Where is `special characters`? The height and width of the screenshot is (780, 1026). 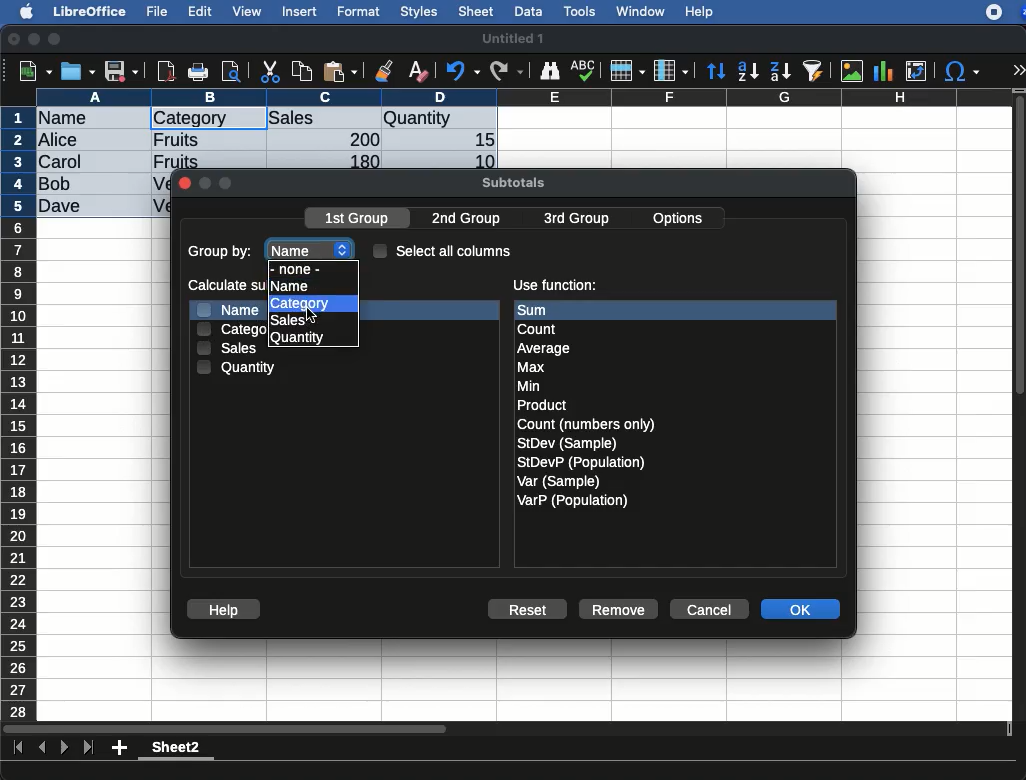 special characters is located at coordinates (960, 71).